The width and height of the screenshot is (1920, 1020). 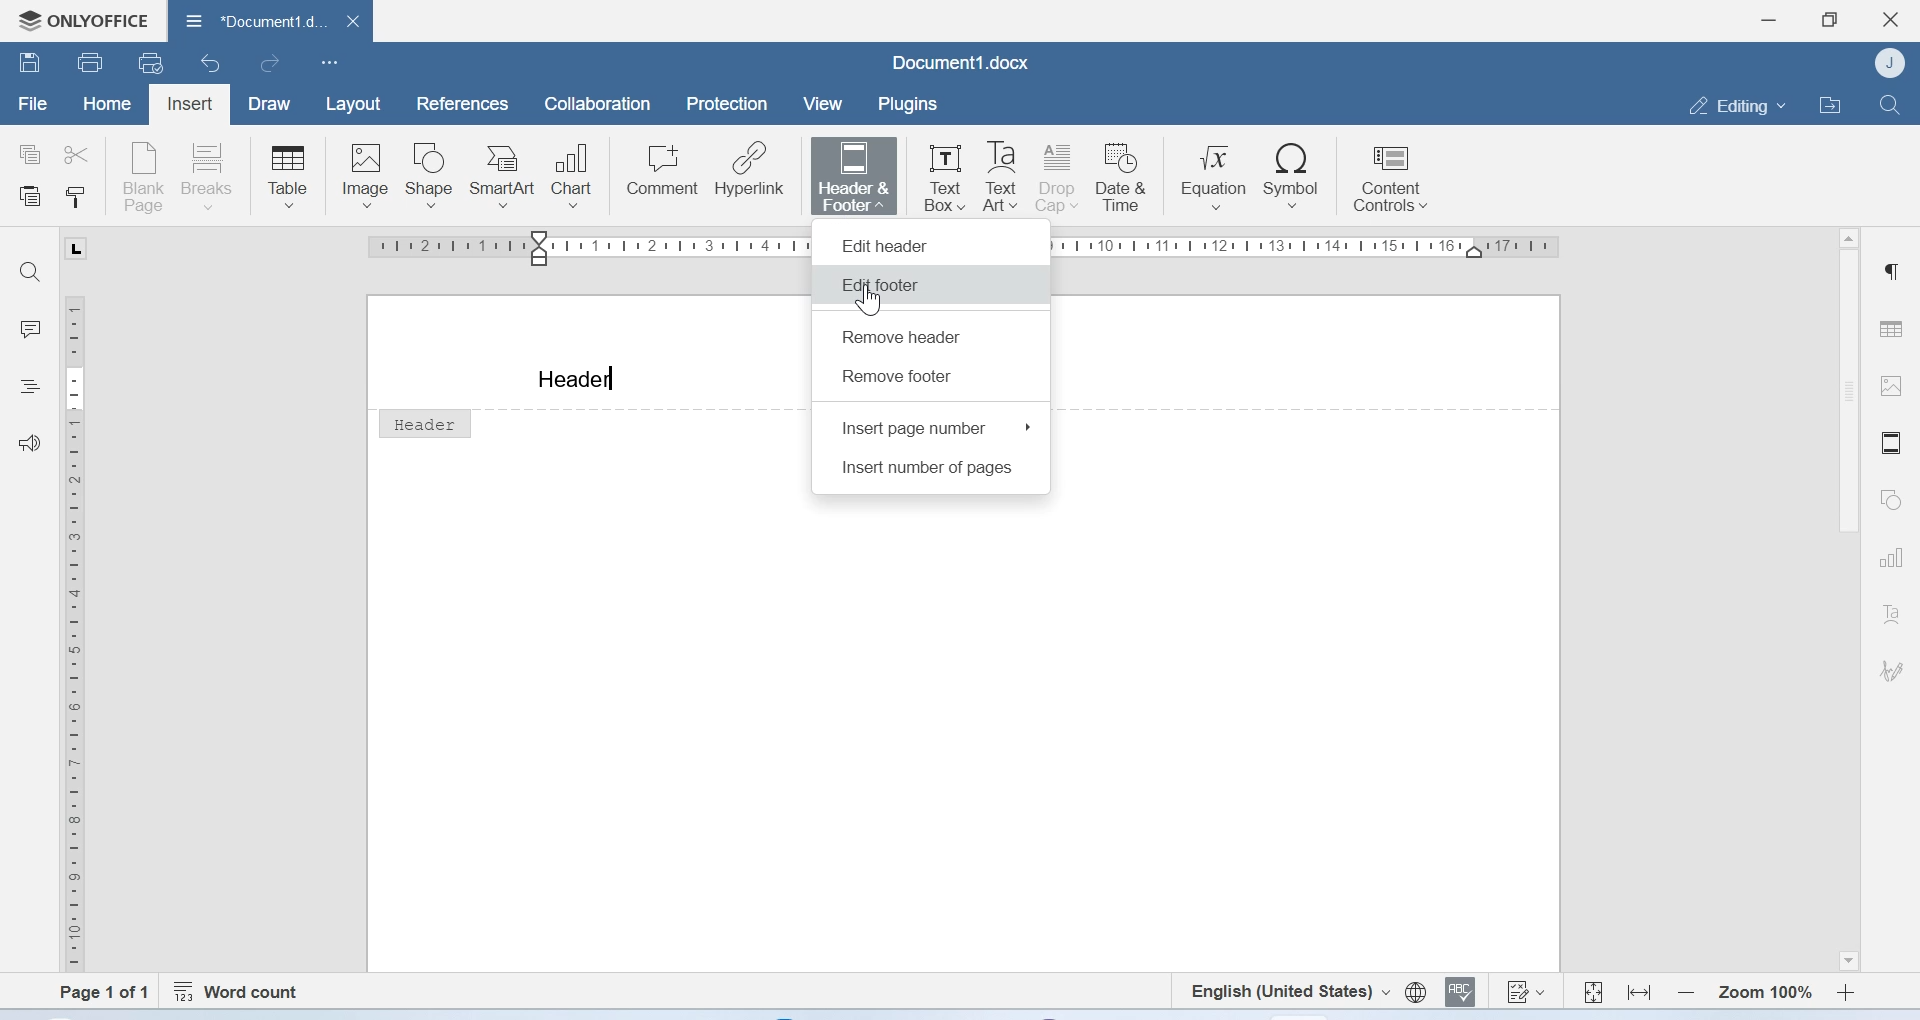 I want to click on Text, so click(x=1891, y=614).